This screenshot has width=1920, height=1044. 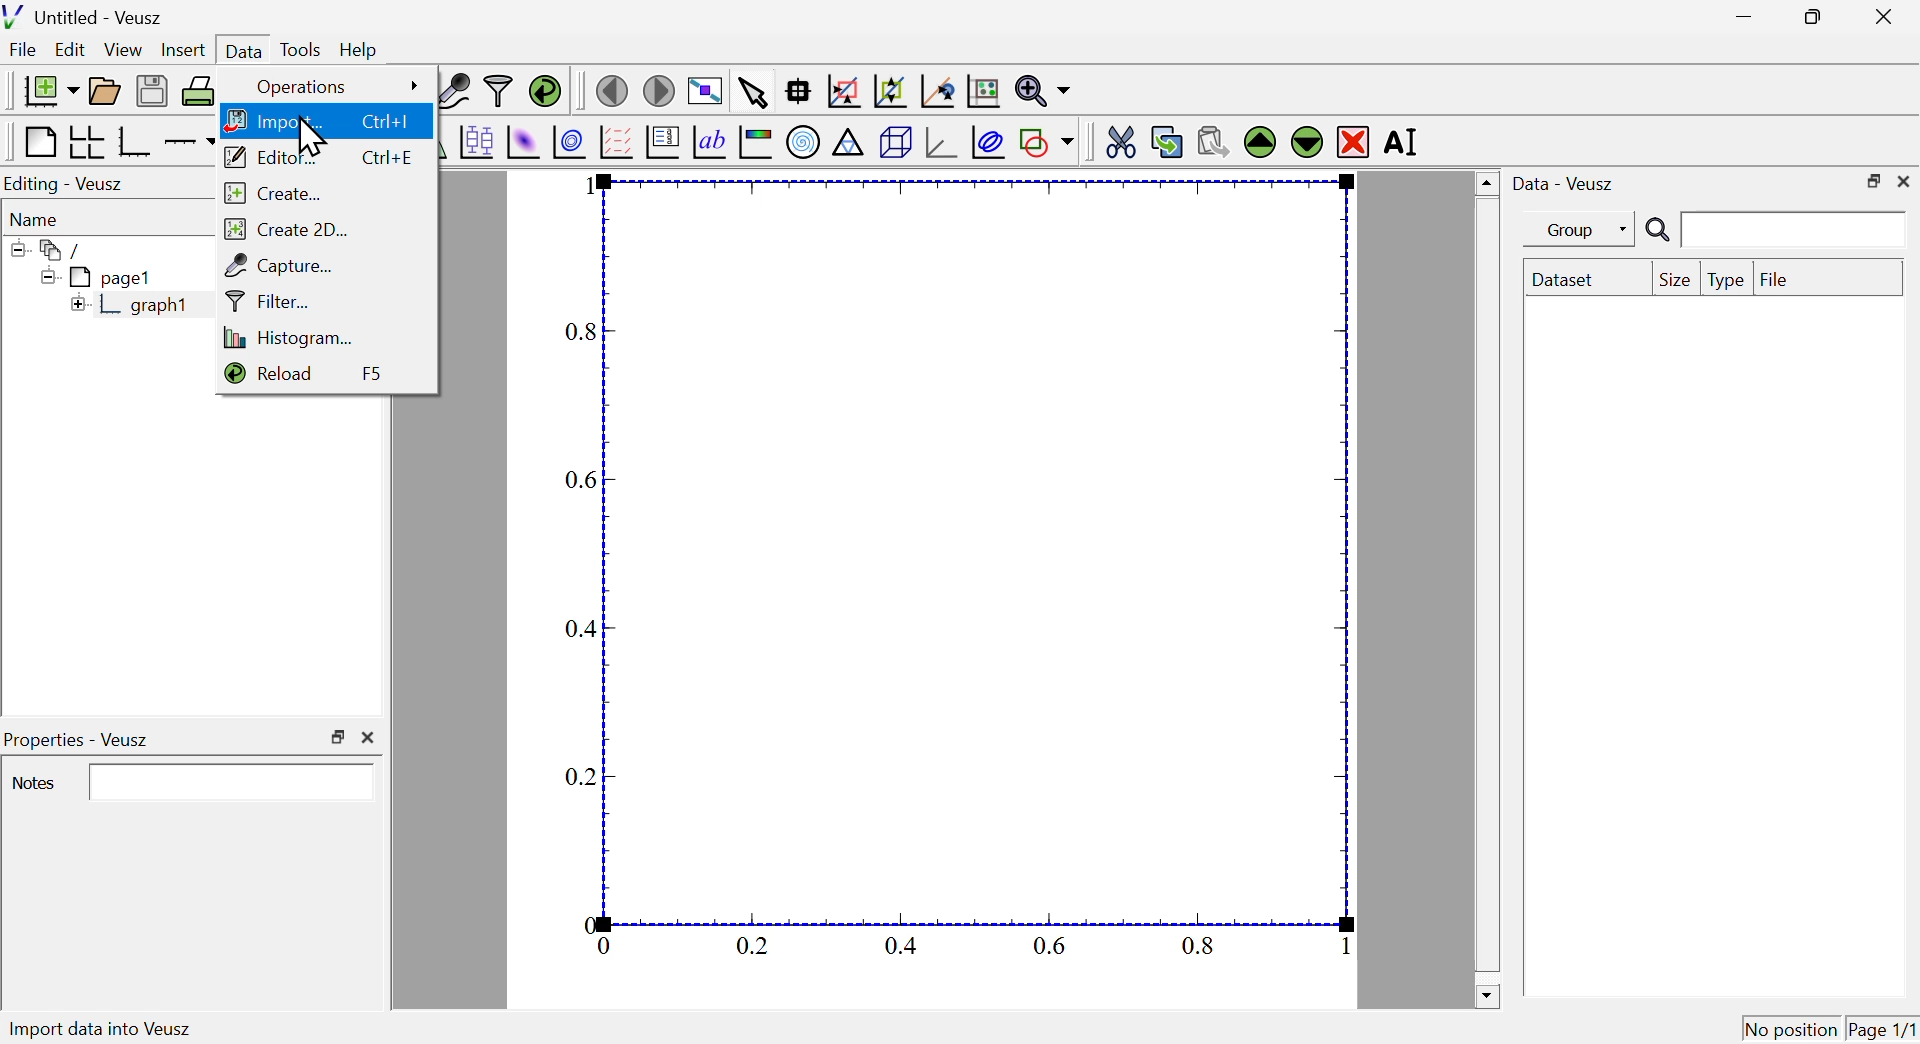 I want to click on 0.4, so click(x=901, y=946).